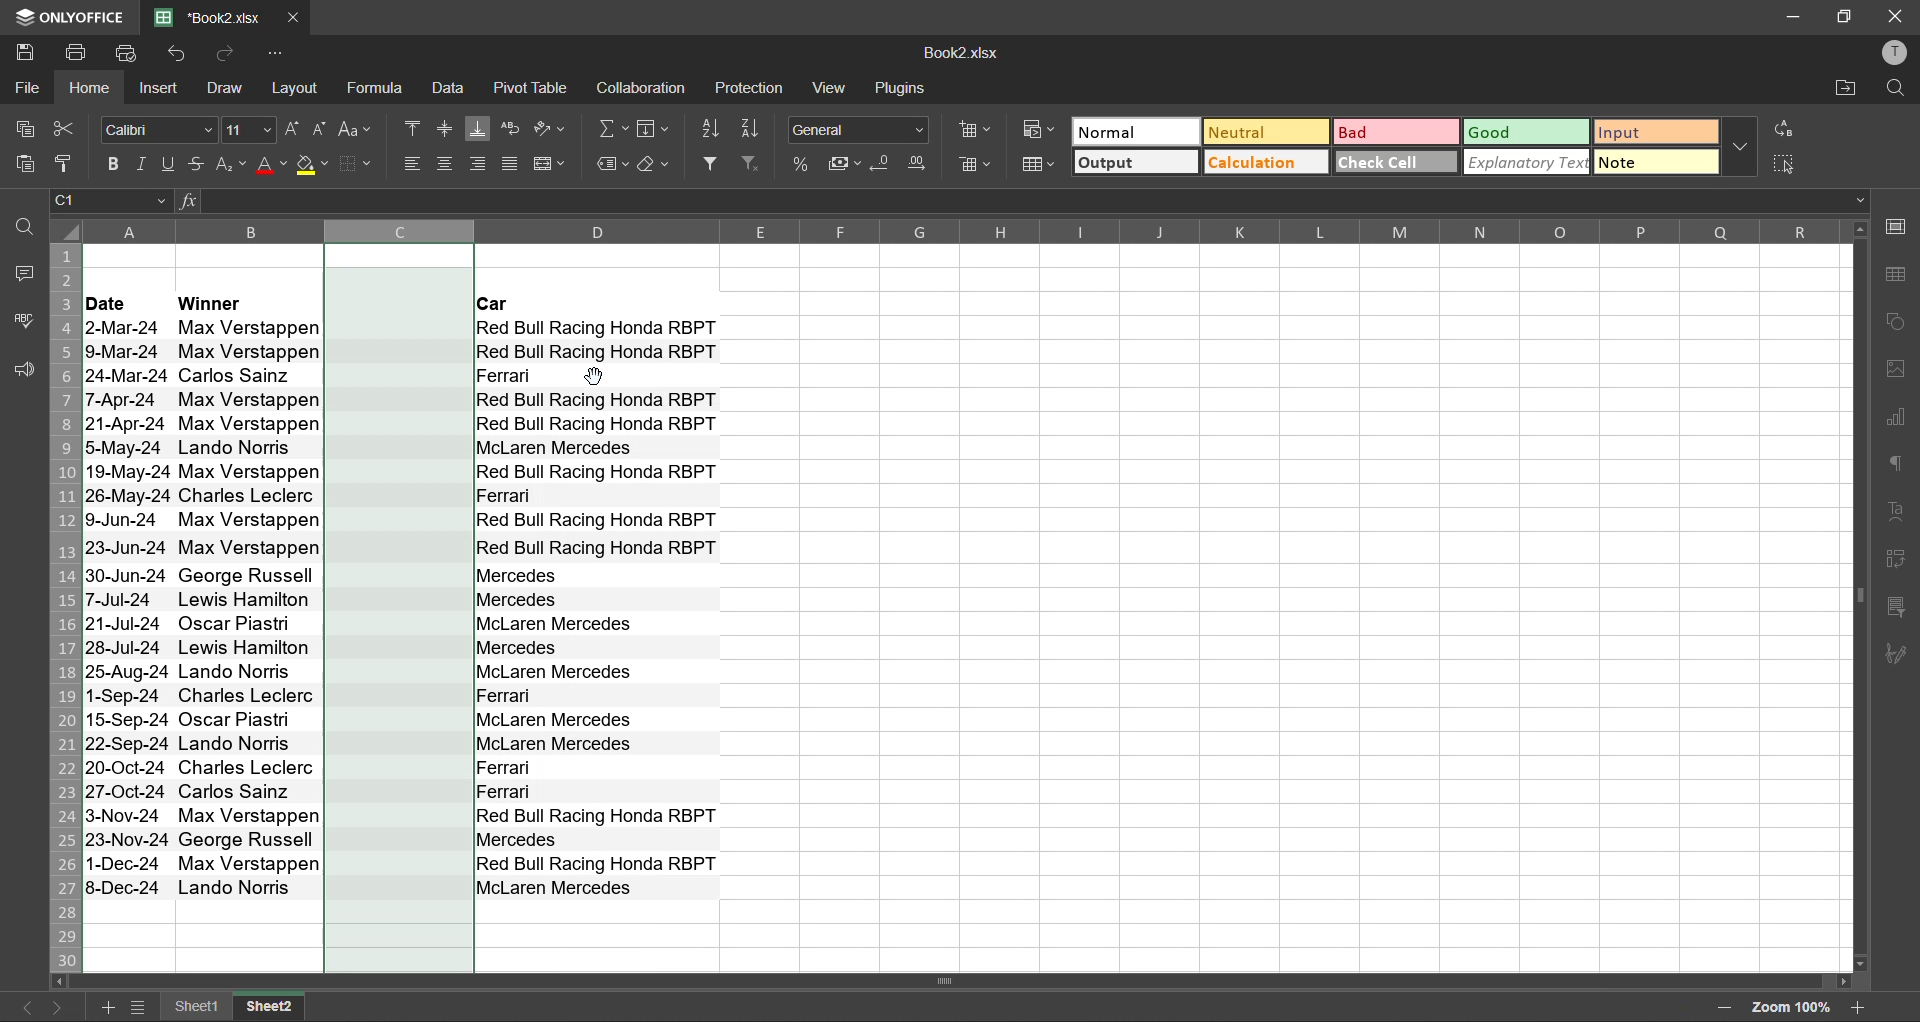 This screenshot has width=1920, height=1022. Describe the element at coordinates (1892, 15) in the screenshot. I see `close` at that location.